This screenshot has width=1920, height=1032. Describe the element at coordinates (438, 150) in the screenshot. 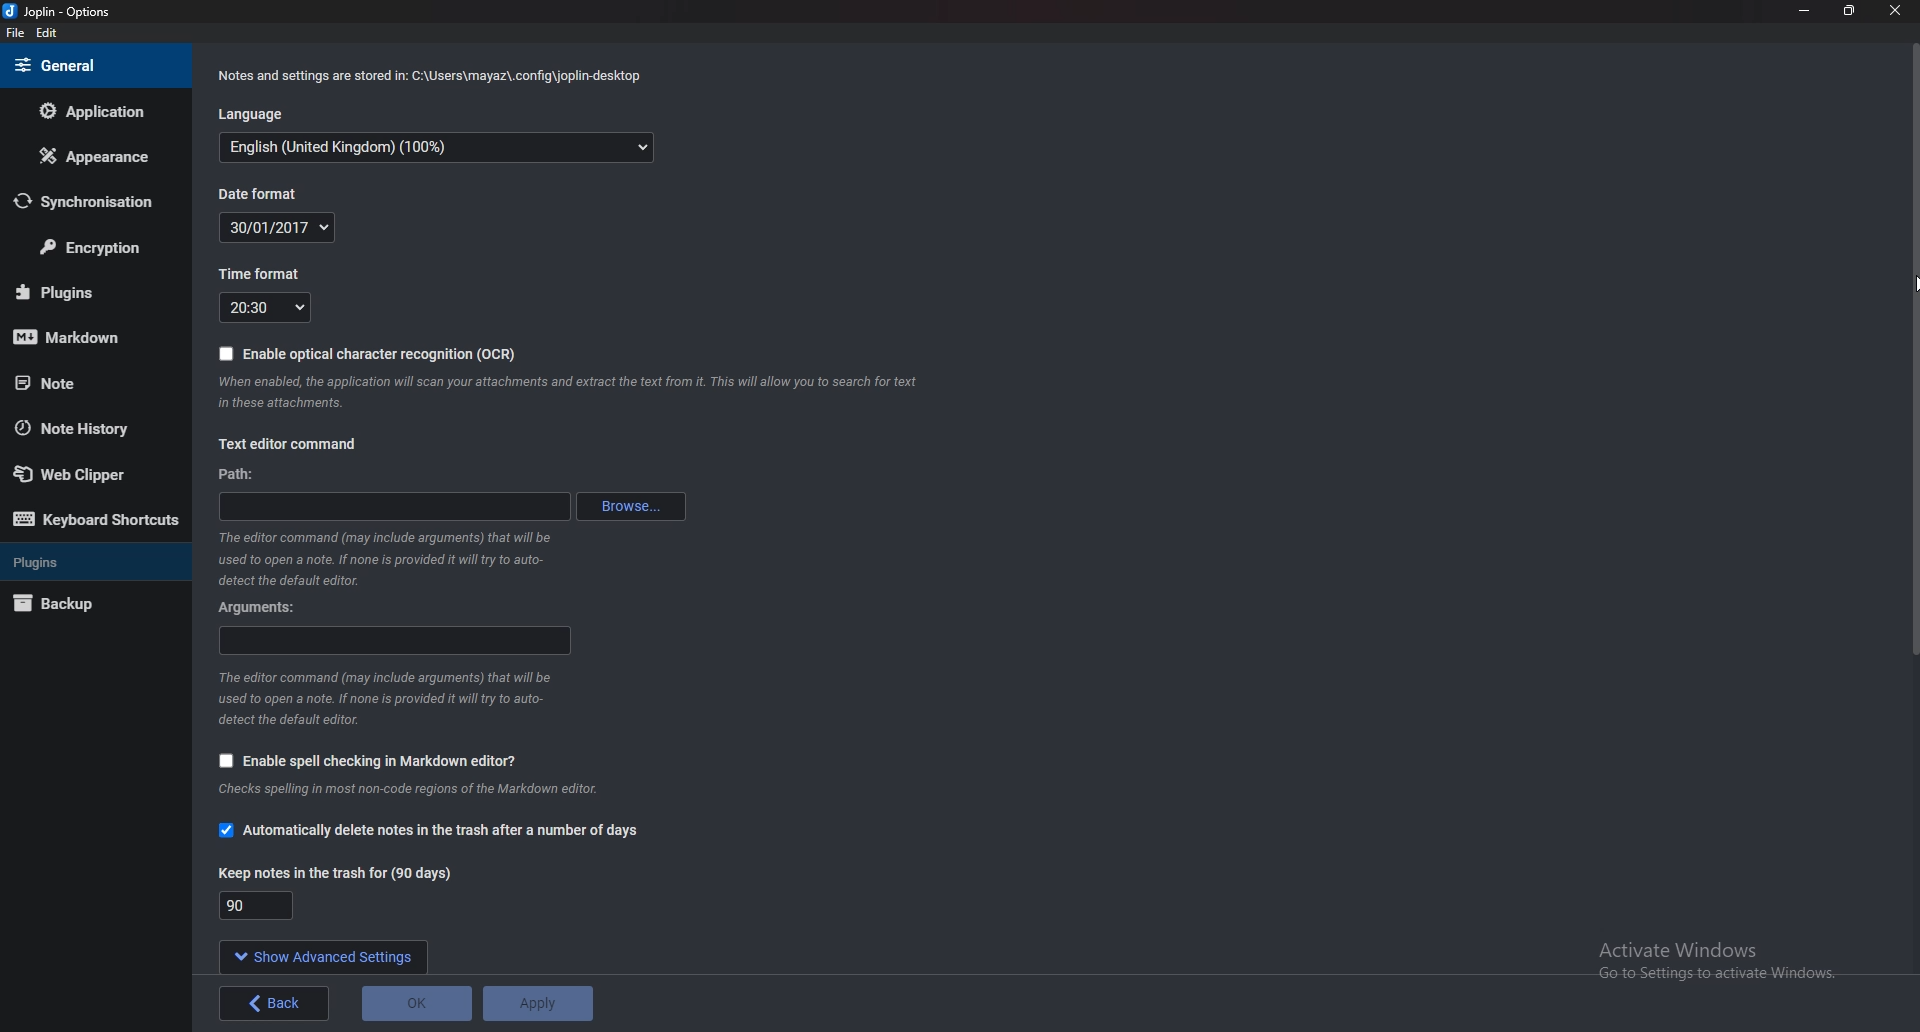

I see `language` at that location.